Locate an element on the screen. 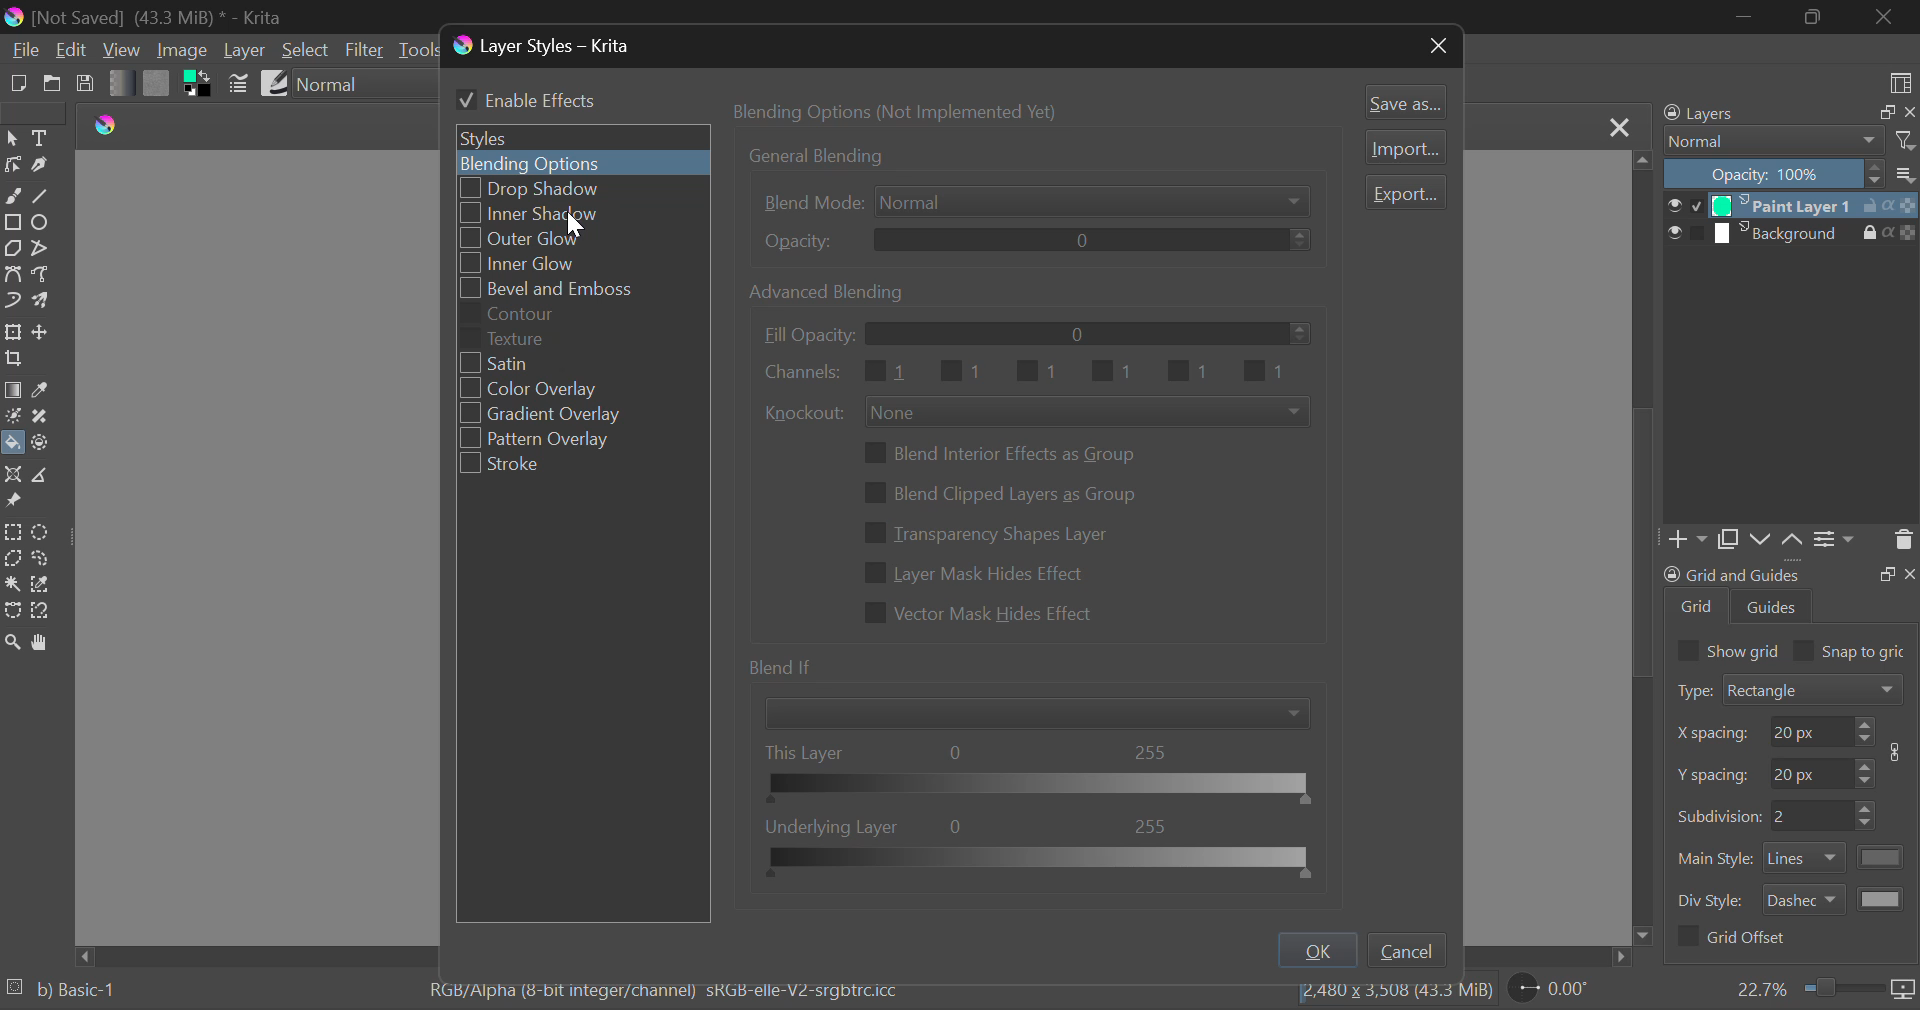 Image resolution: width=1920 pixels, height=1010 pixels. Outer Glow is located at coordinates (576, 240).